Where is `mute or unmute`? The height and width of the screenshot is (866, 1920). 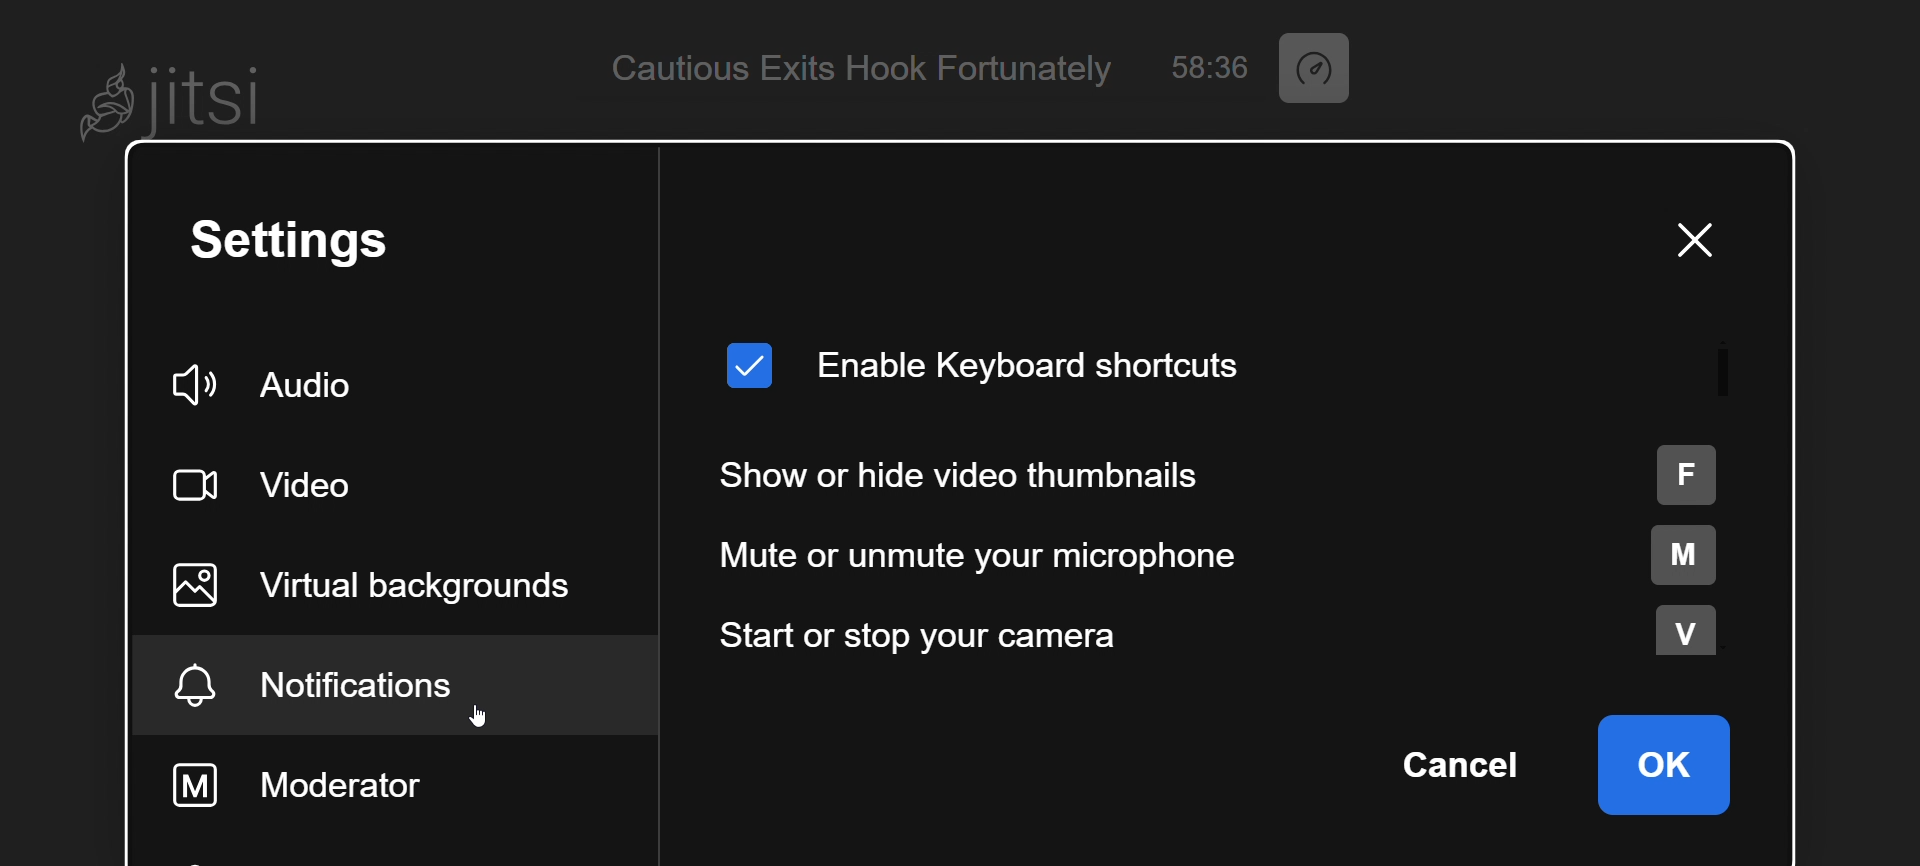
mute or unmute is located at coordinates (1213, 559).